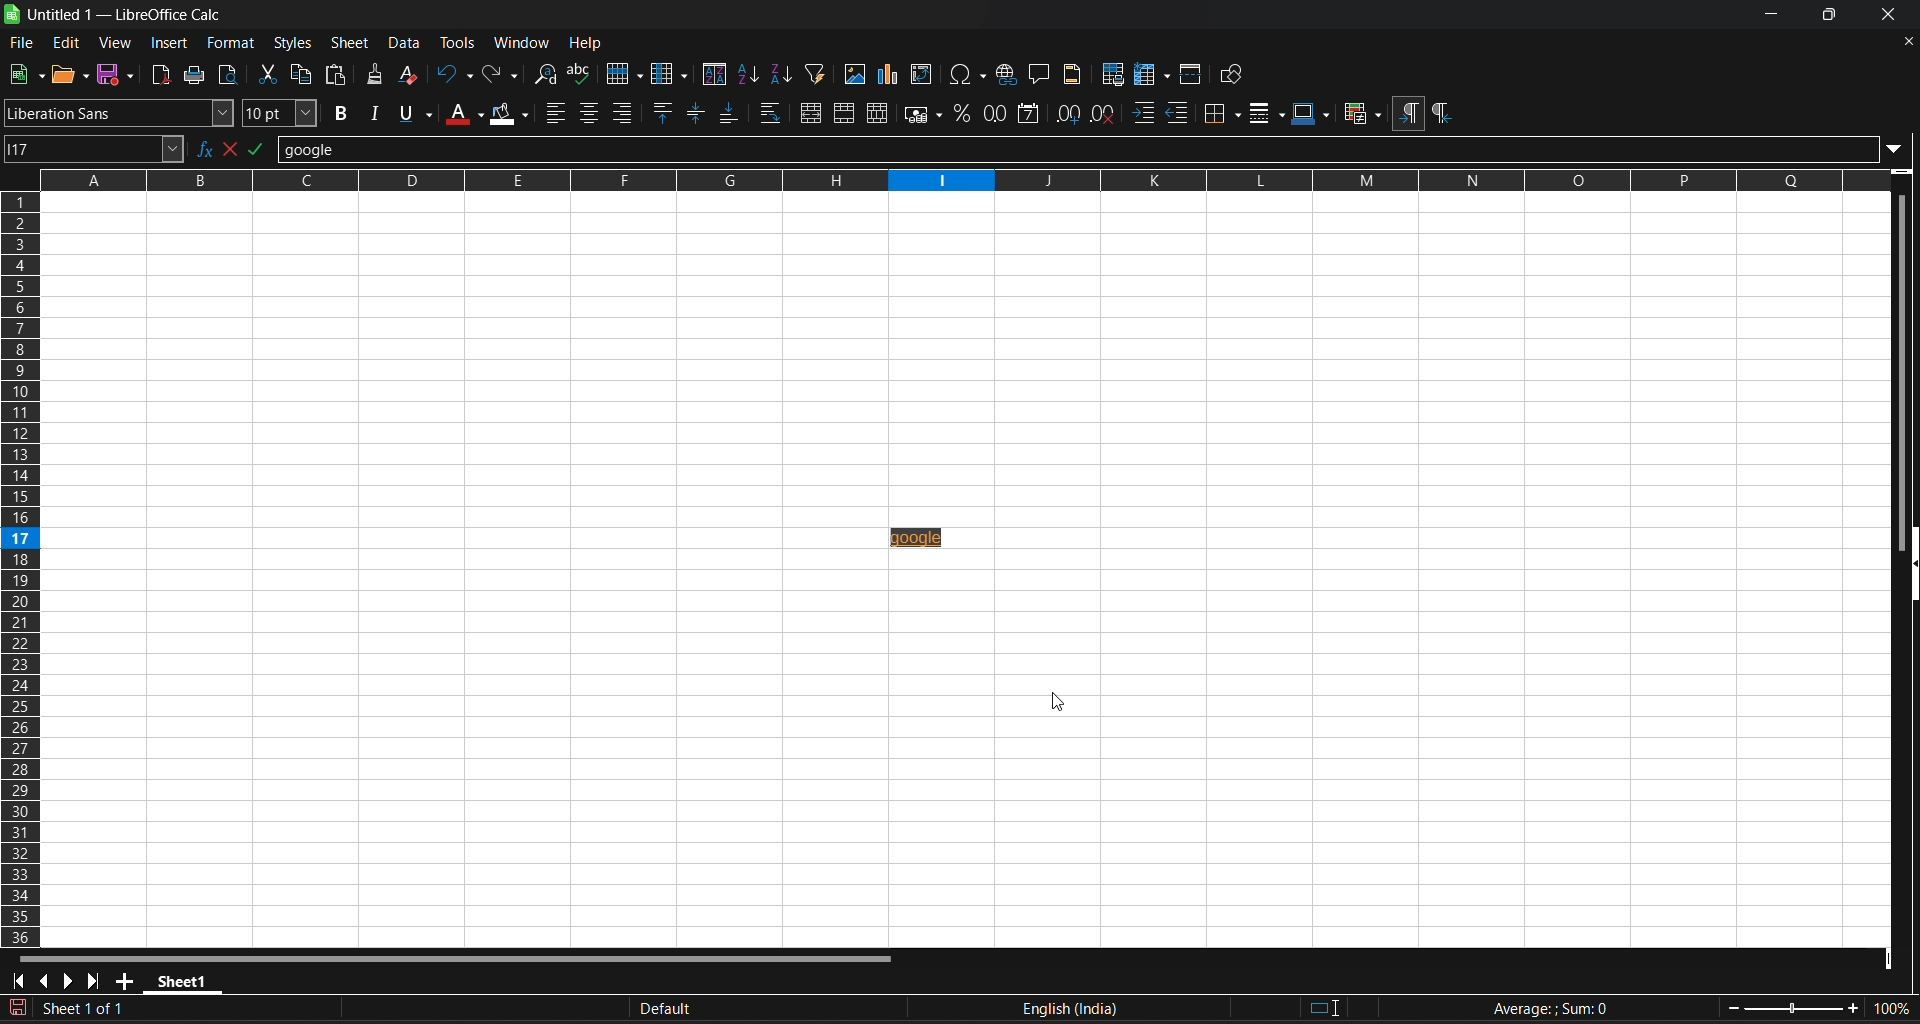 The width and height of the screenshot is (1920, 1024). Describe the element at coordinates (820, 1009) in the screenshot. I see `default` at that location.